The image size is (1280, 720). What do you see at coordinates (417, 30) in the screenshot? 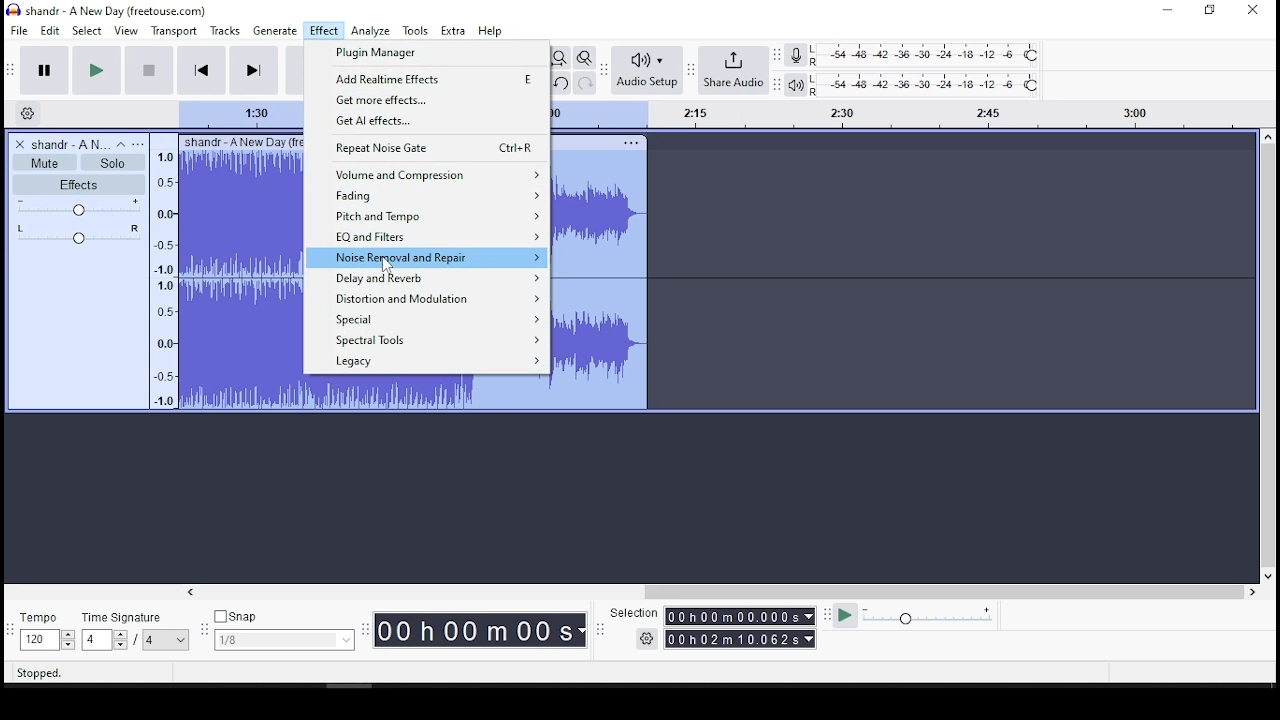
I see `tools` at bounding box center [417, 30].